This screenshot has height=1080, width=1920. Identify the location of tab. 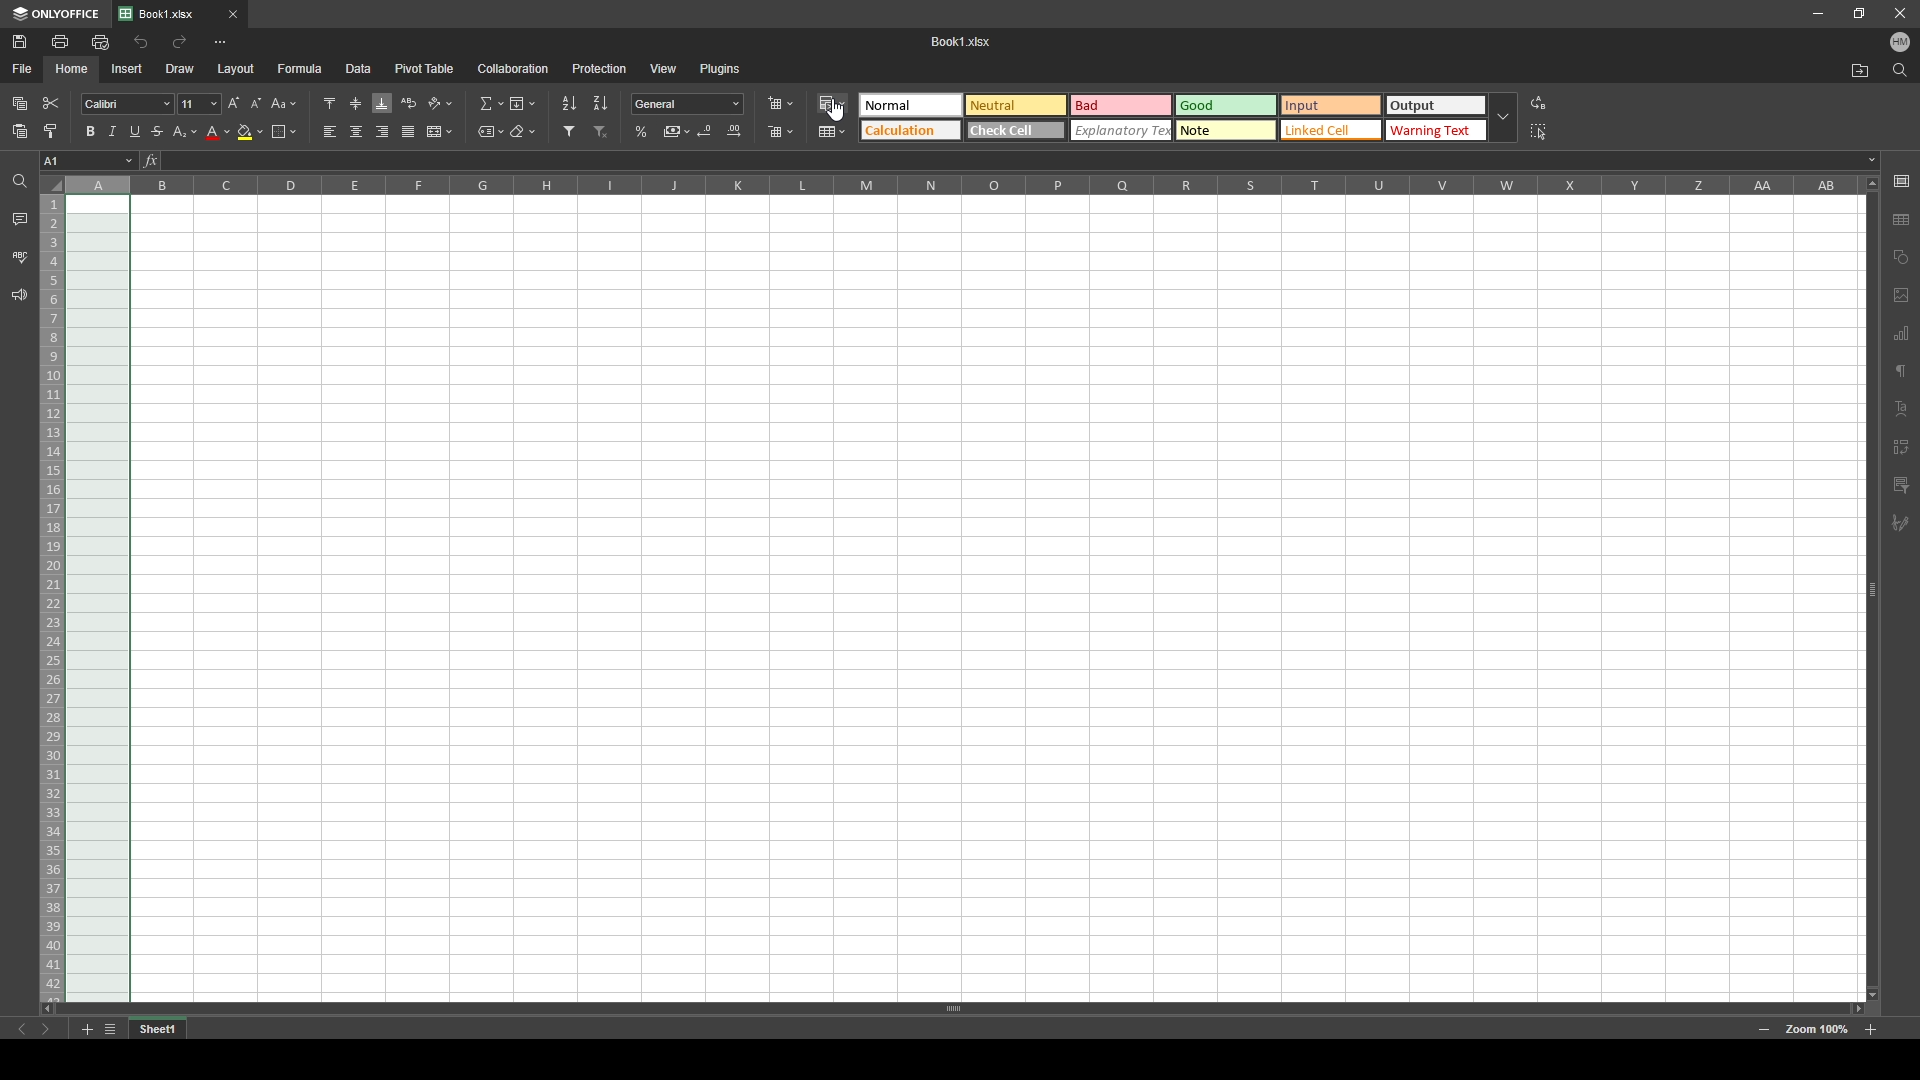
(158, 1030).